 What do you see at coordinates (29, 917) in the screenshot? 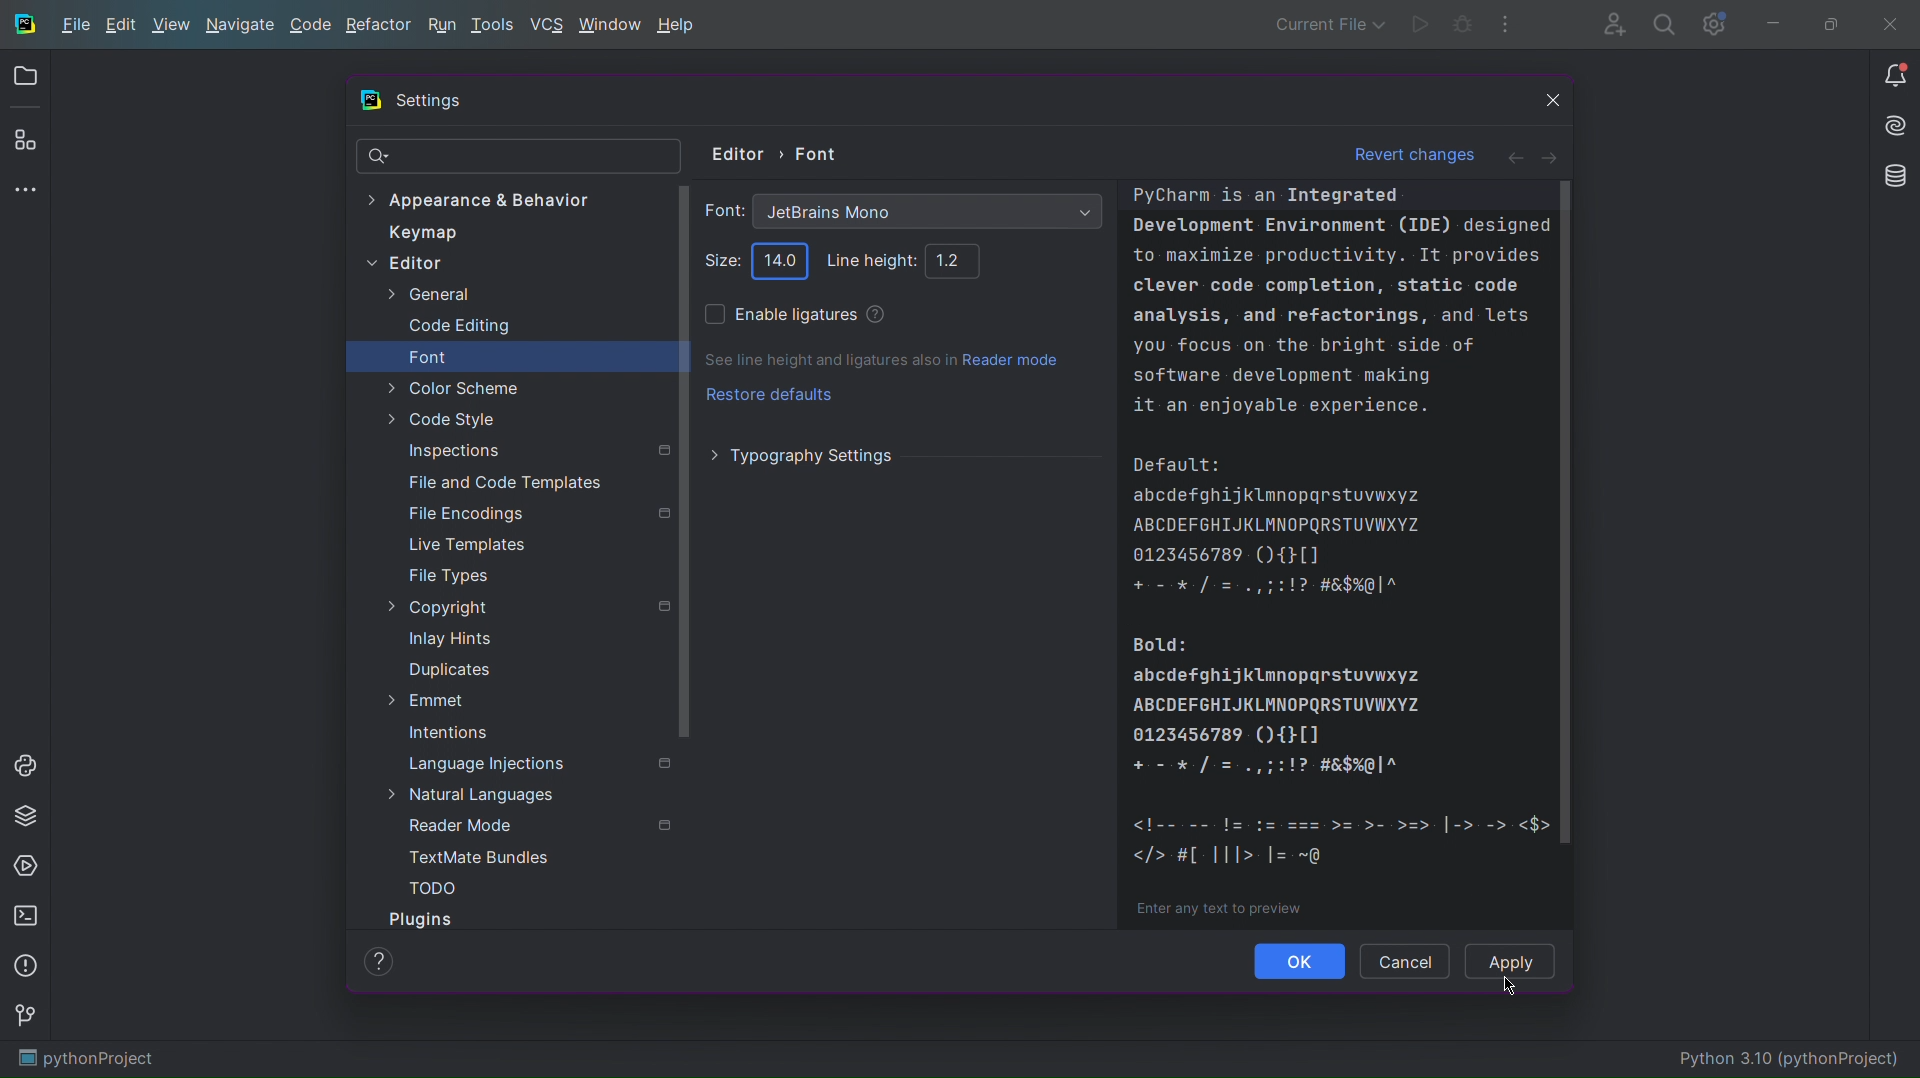
I see `Terminal` at bounding box center [29, 917].